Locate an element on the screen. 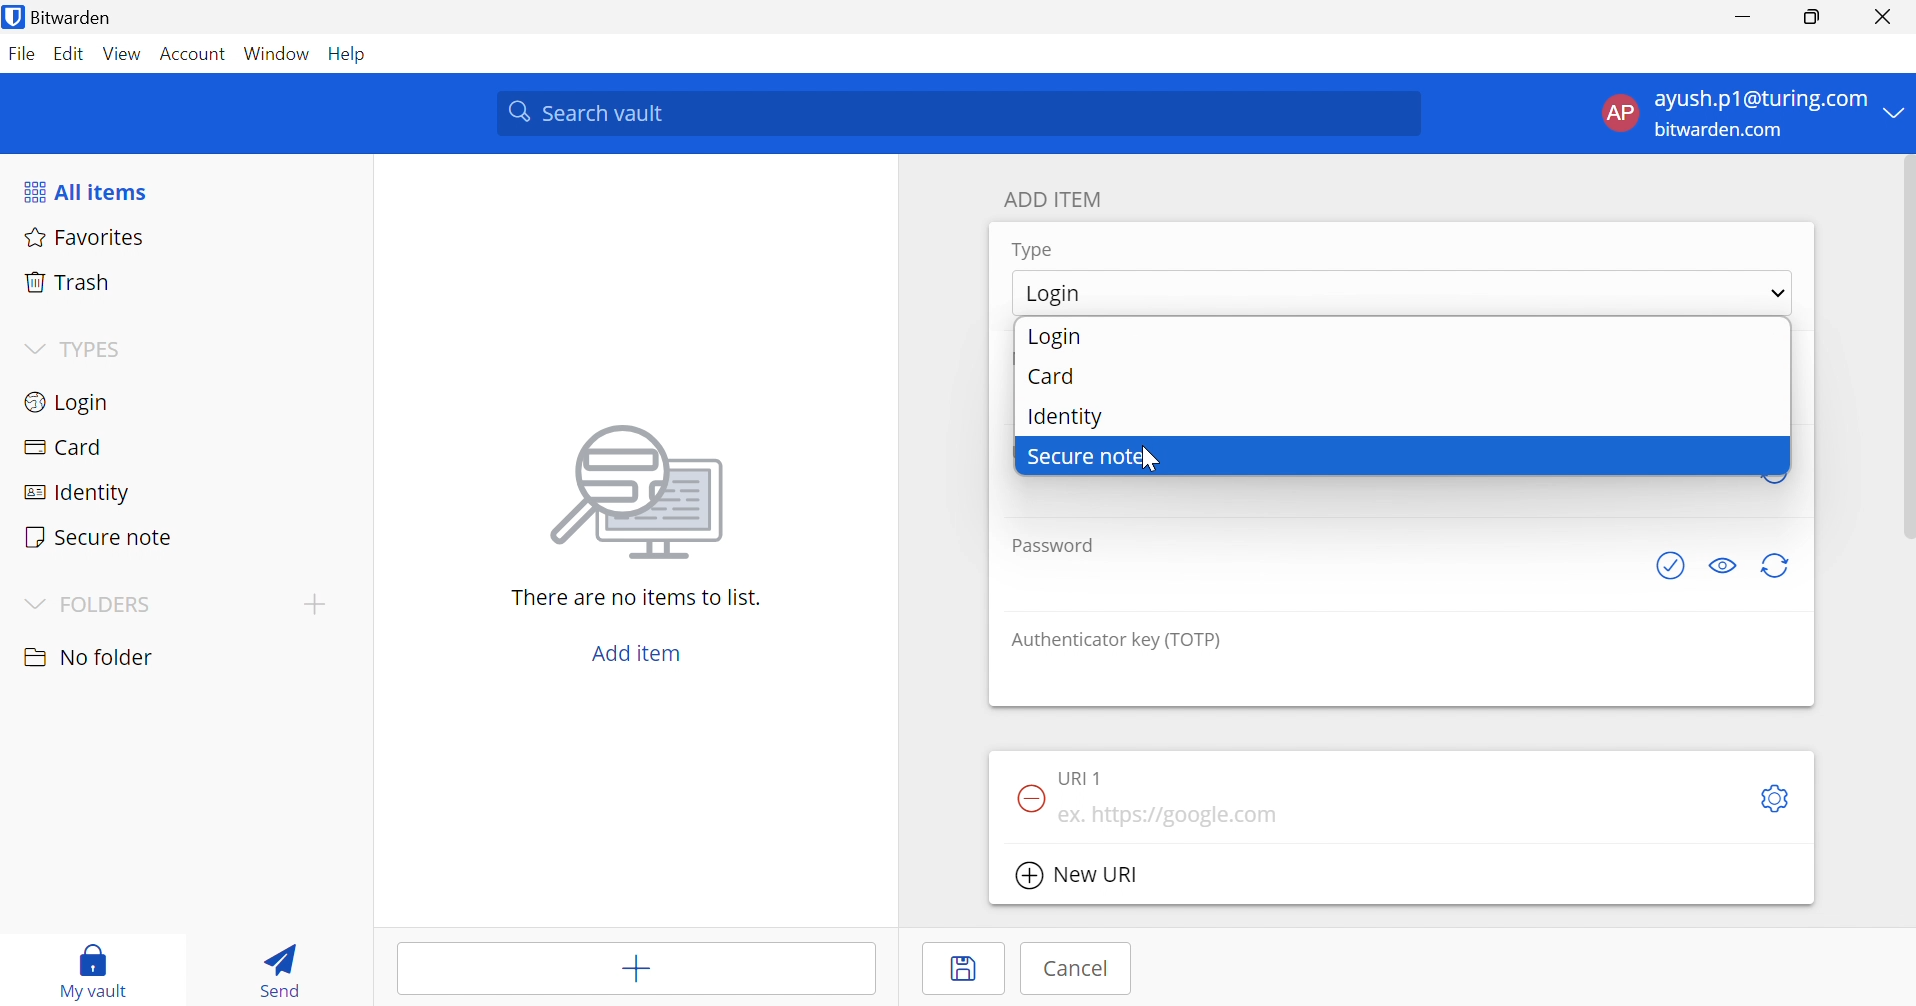 This screenshot has width=1916, height=1006. Drop Down is located at coordinates (1778, 295).